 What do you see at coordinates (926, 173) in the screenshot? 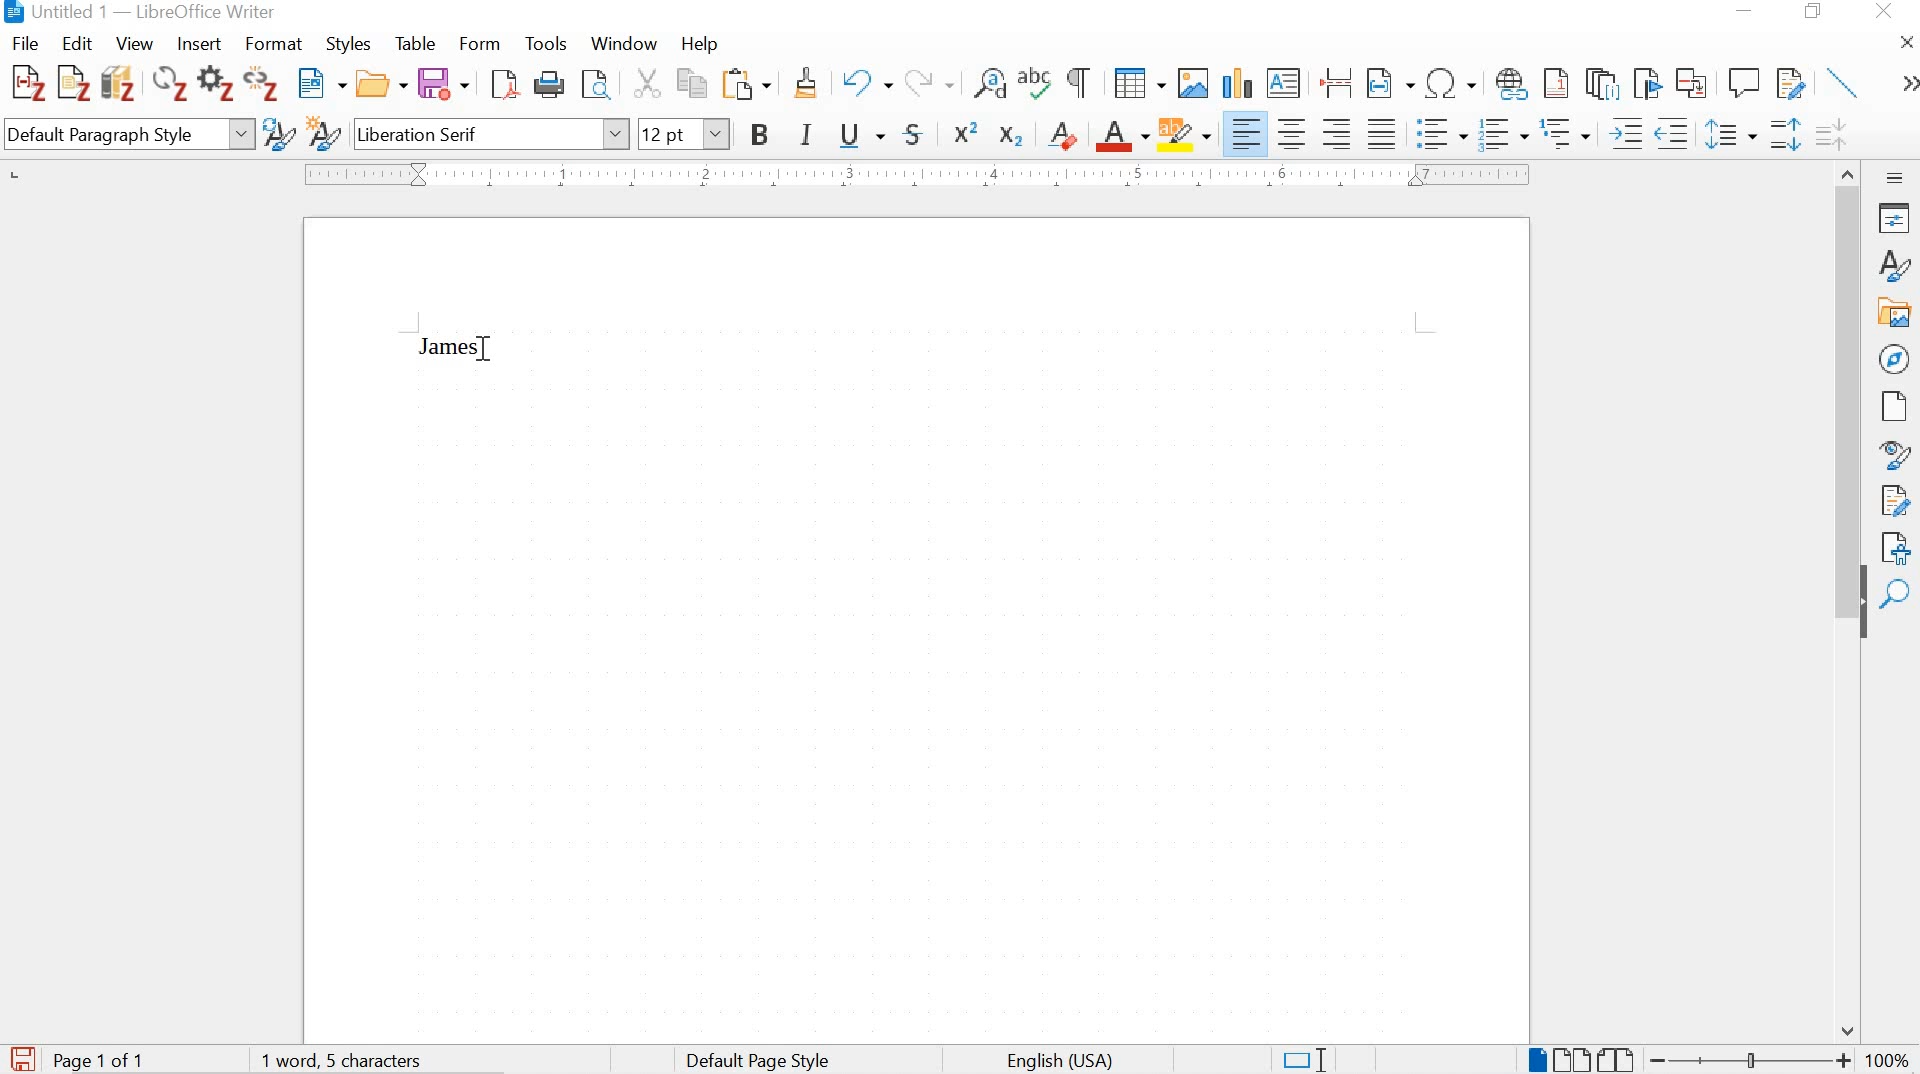
I see `ruler` at bounding box center [926, 173].